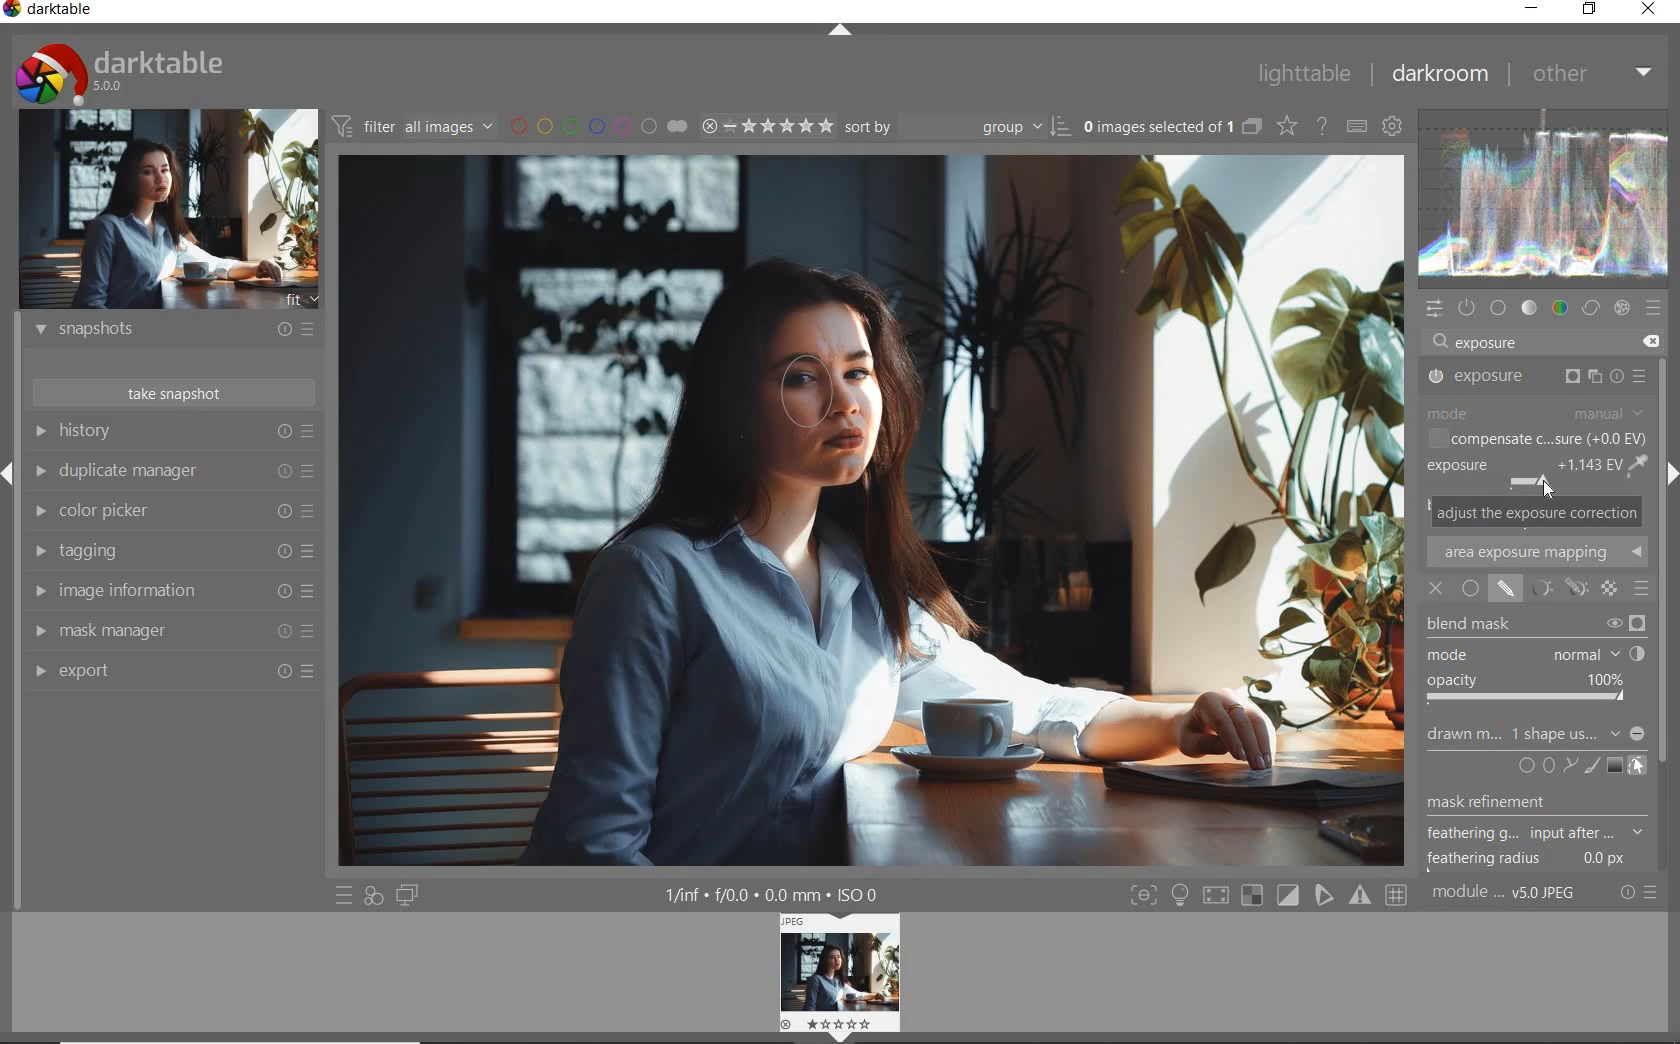  Describe the element at coordinates (1590, 766) in the screenshot. I see `ADD BRUSH` at that location.